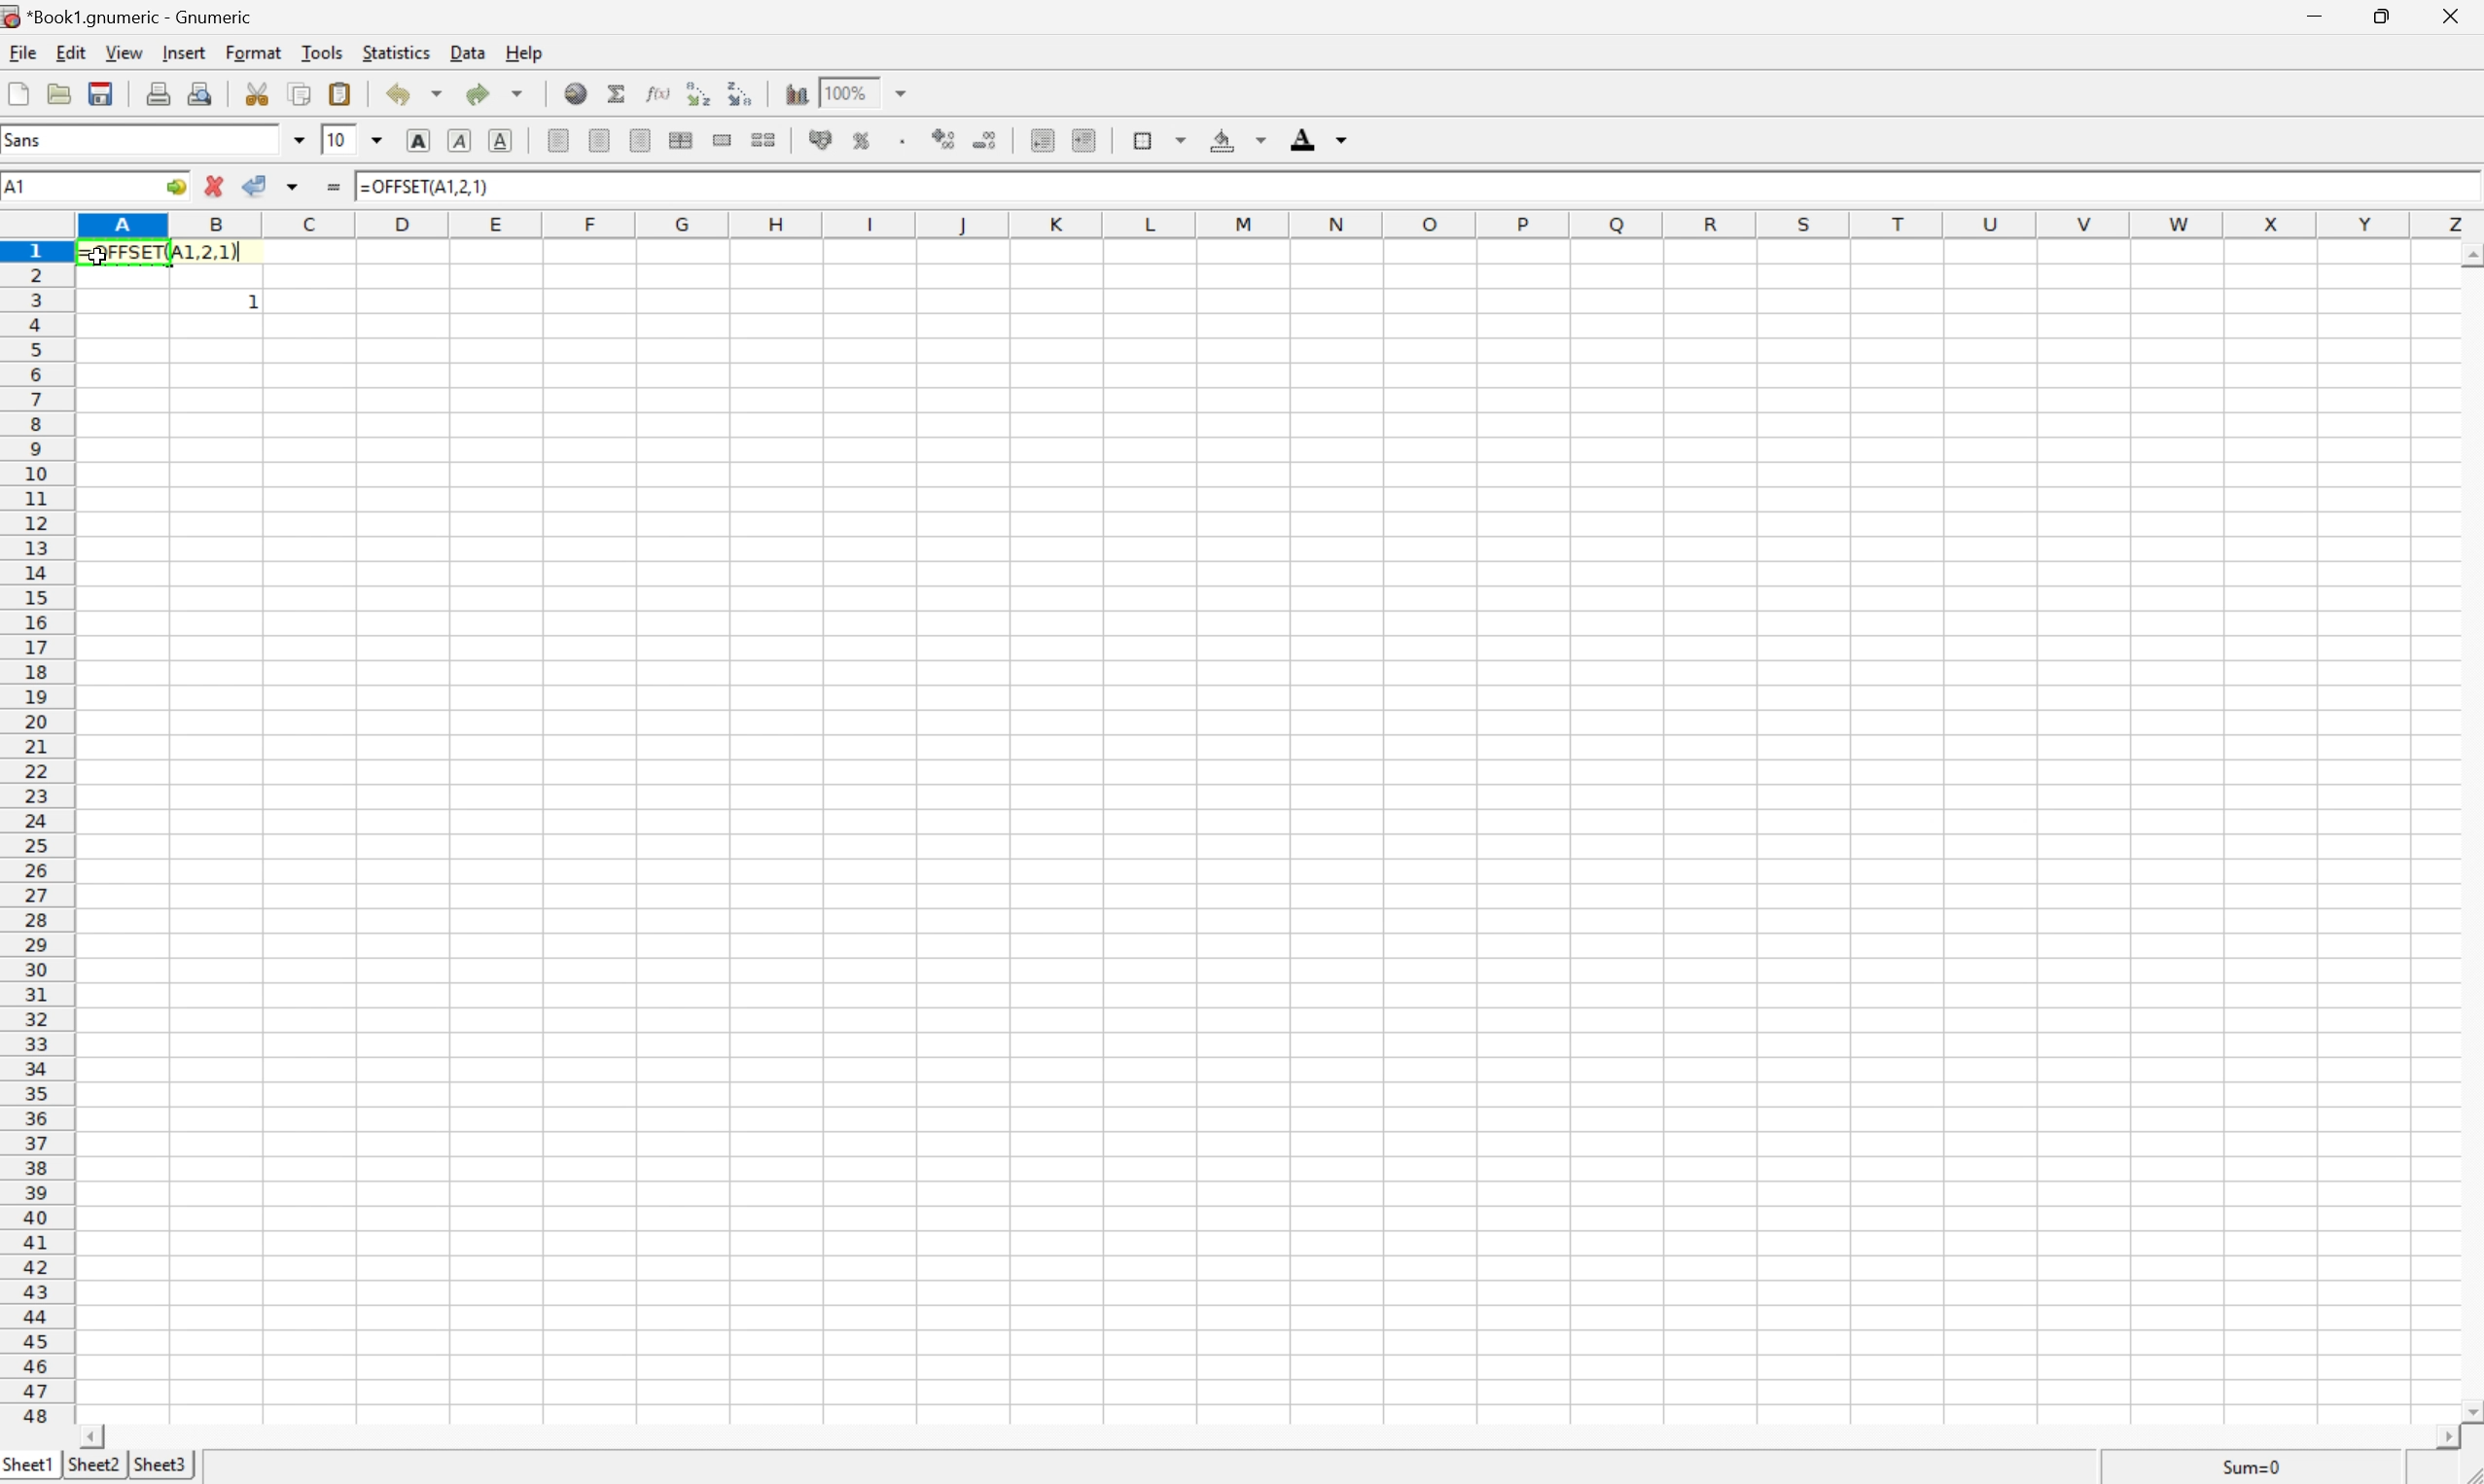  What do you see at coordinates (184, 53) in the screenshot?
I see `insert` at bounding box center [184, 53].